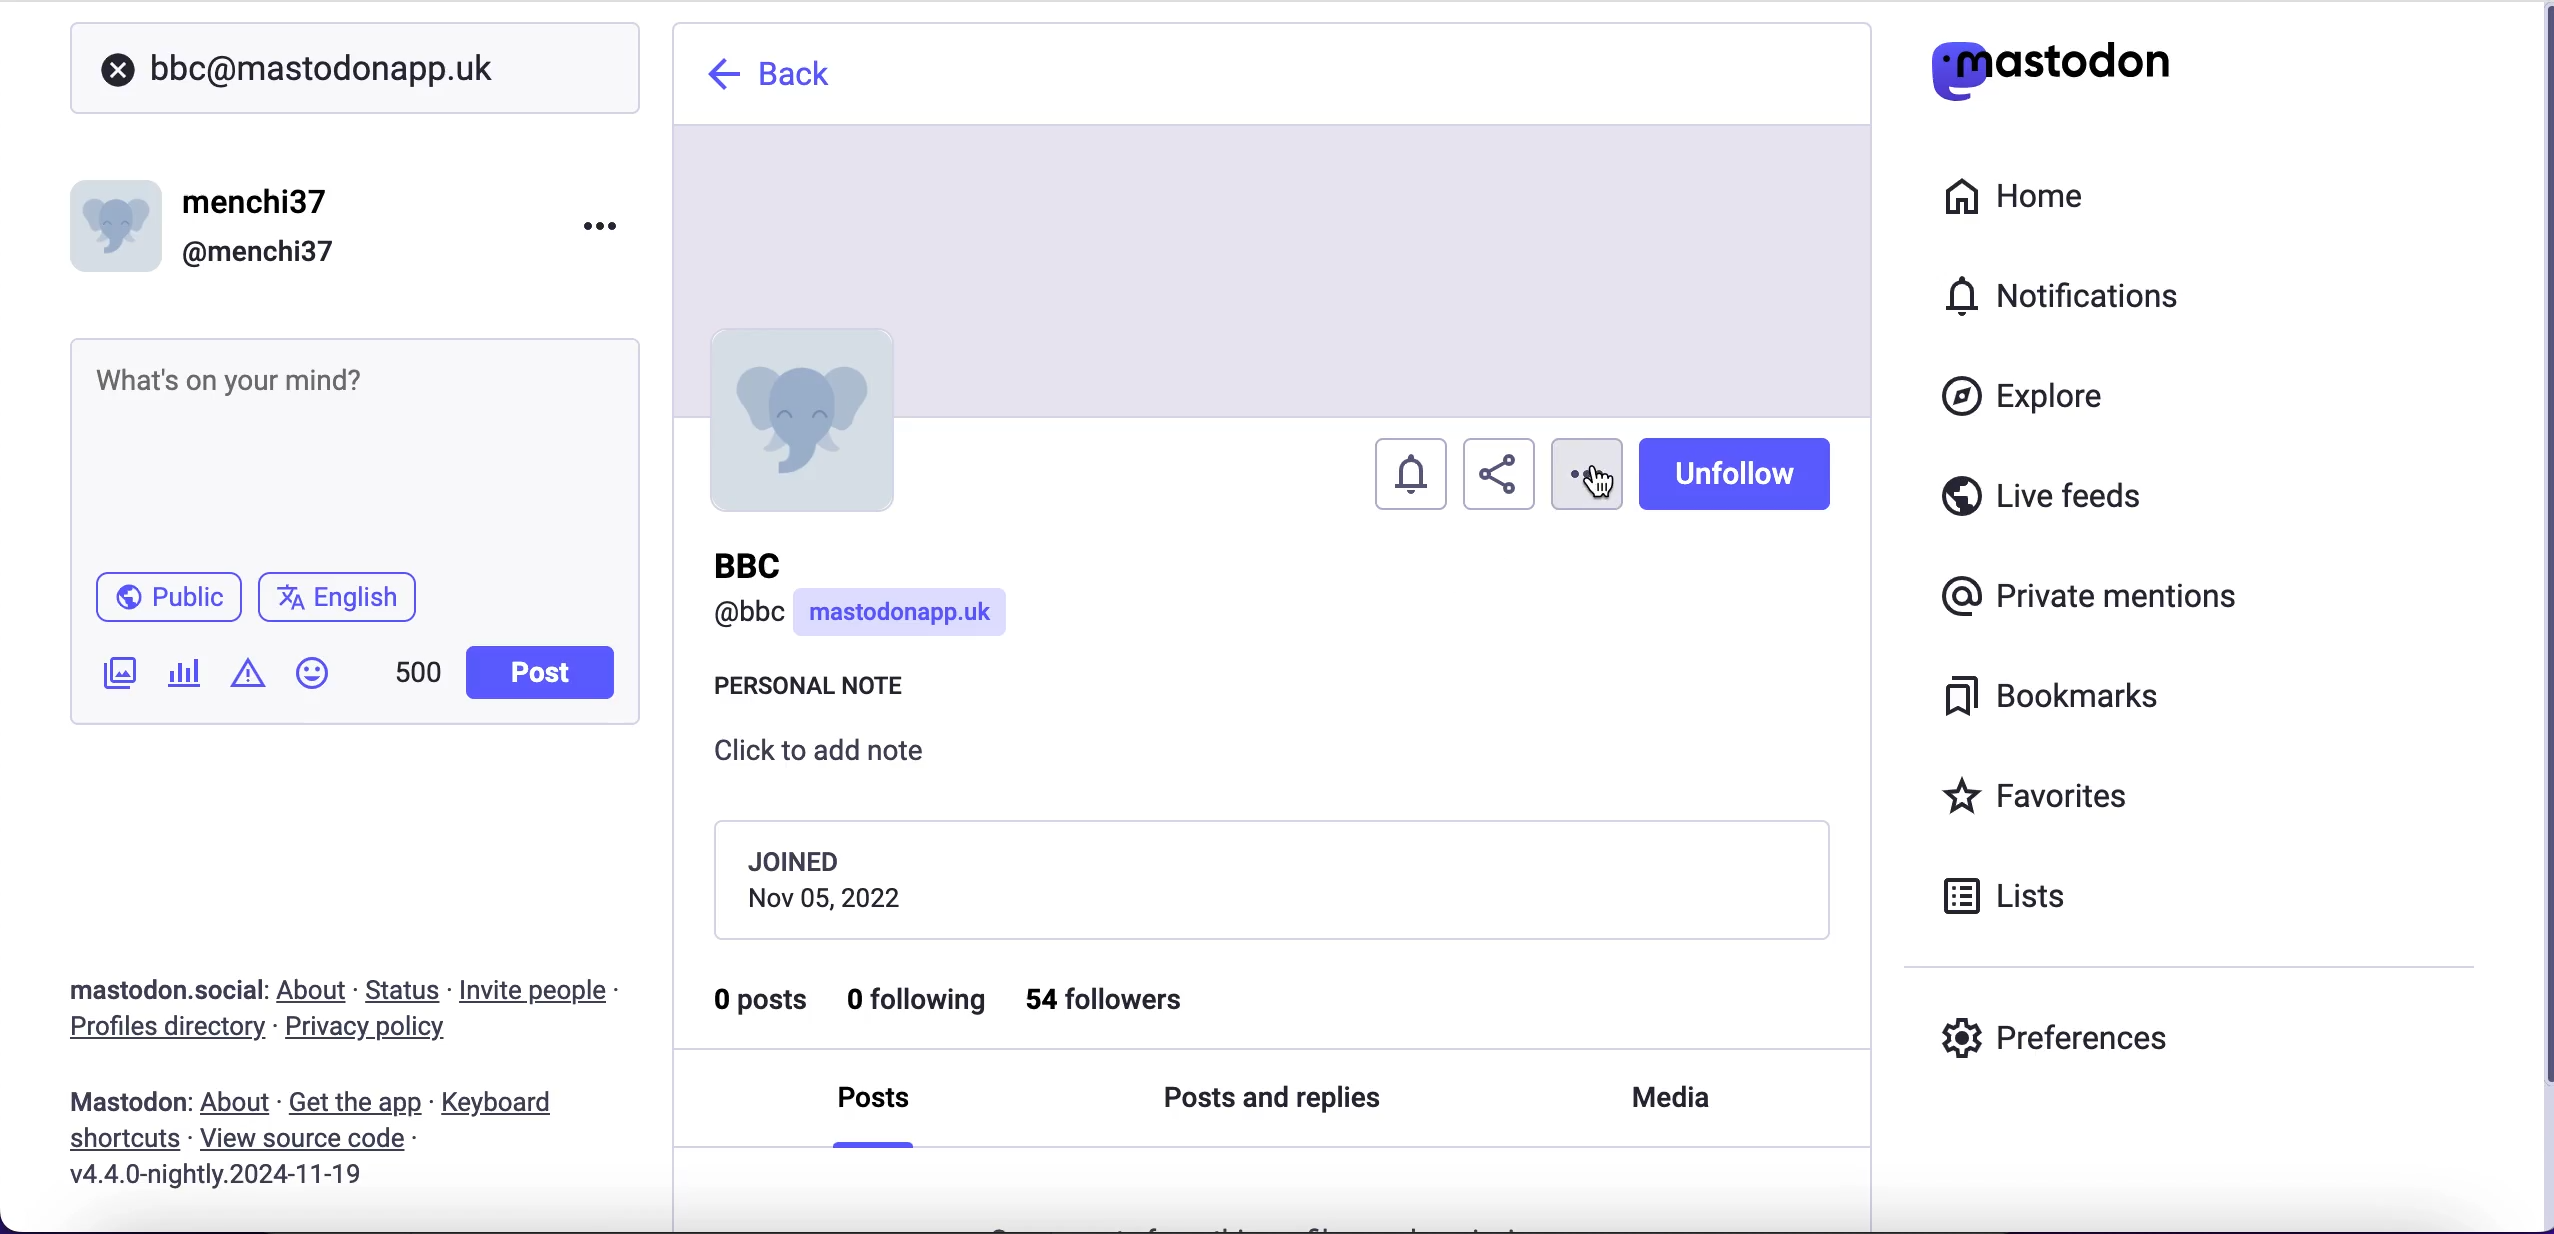 The height and width of the screenshot is (1234, 2554). Describe the element at coordinates (607, 224) in the screenshot. I see `menu options` at that location.